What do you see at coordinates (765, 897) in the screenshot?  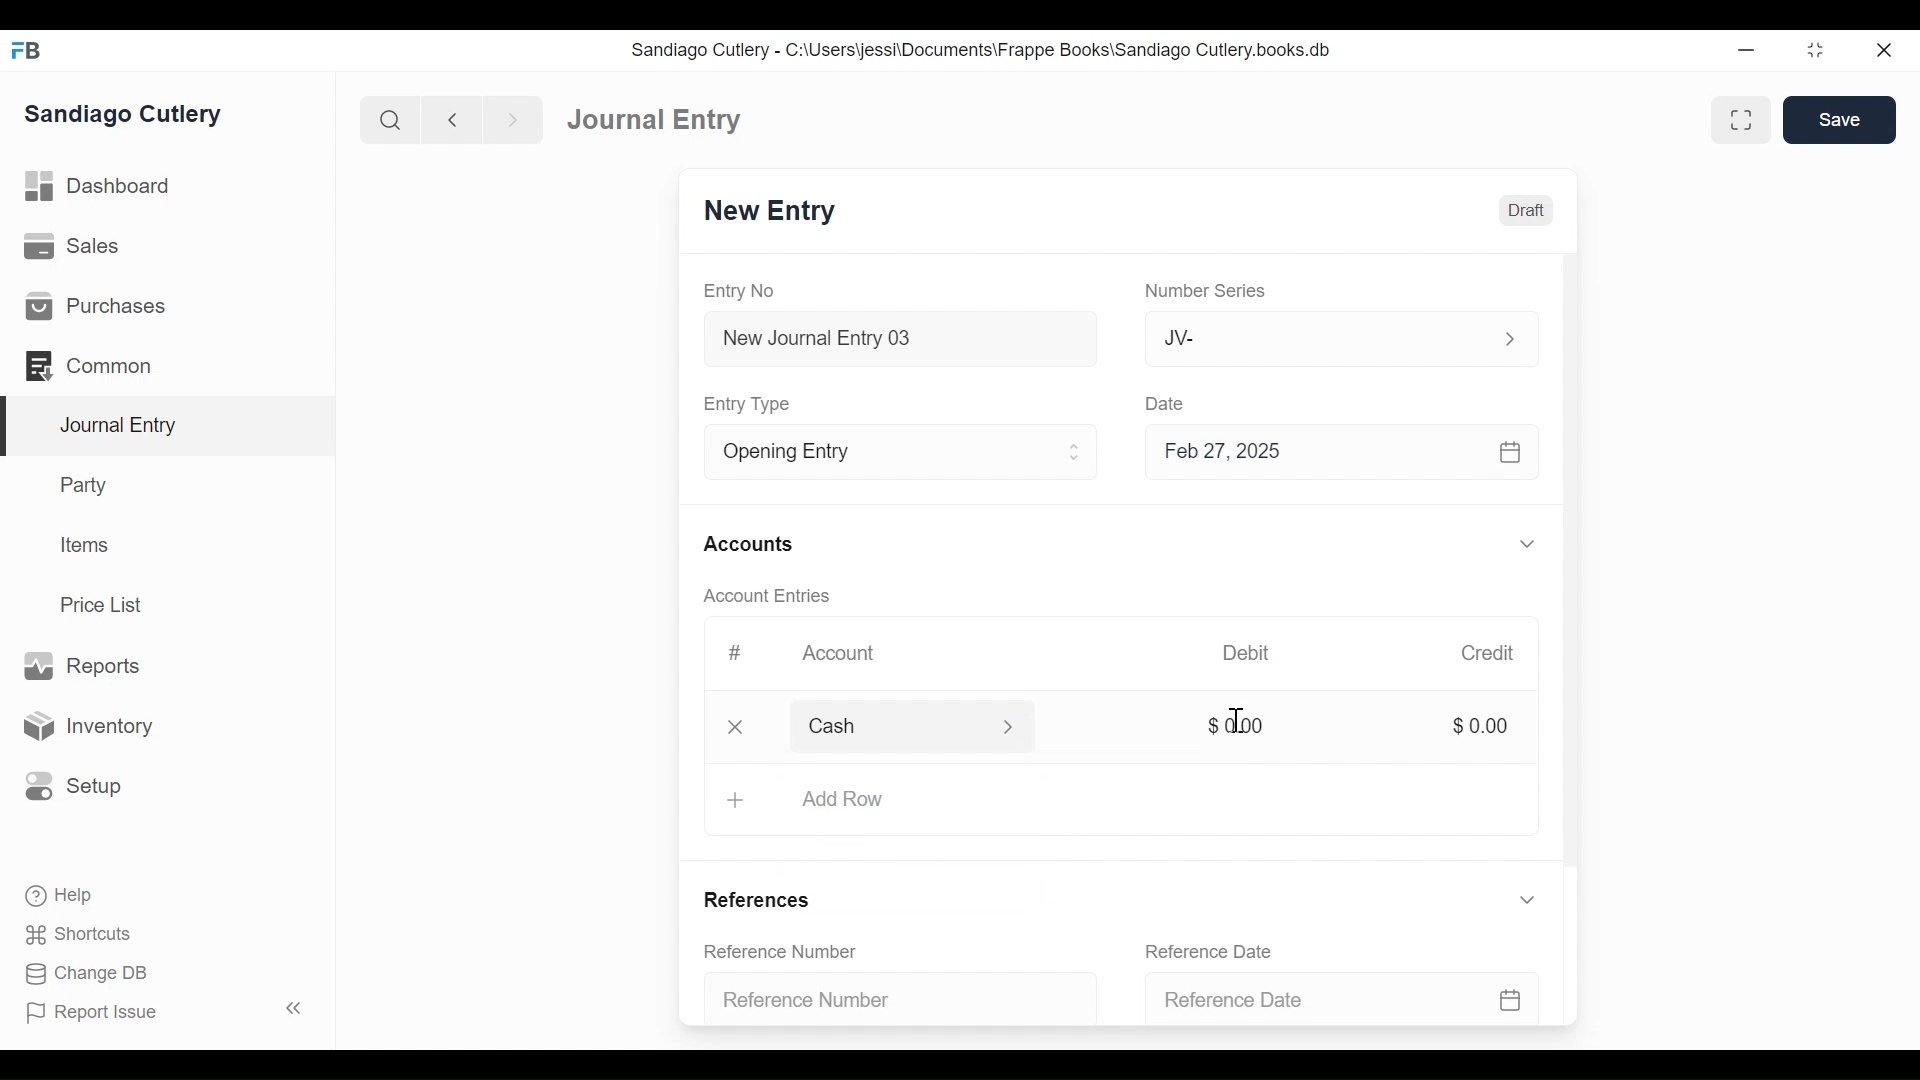 I see `References` at bounding box center [765, 897].